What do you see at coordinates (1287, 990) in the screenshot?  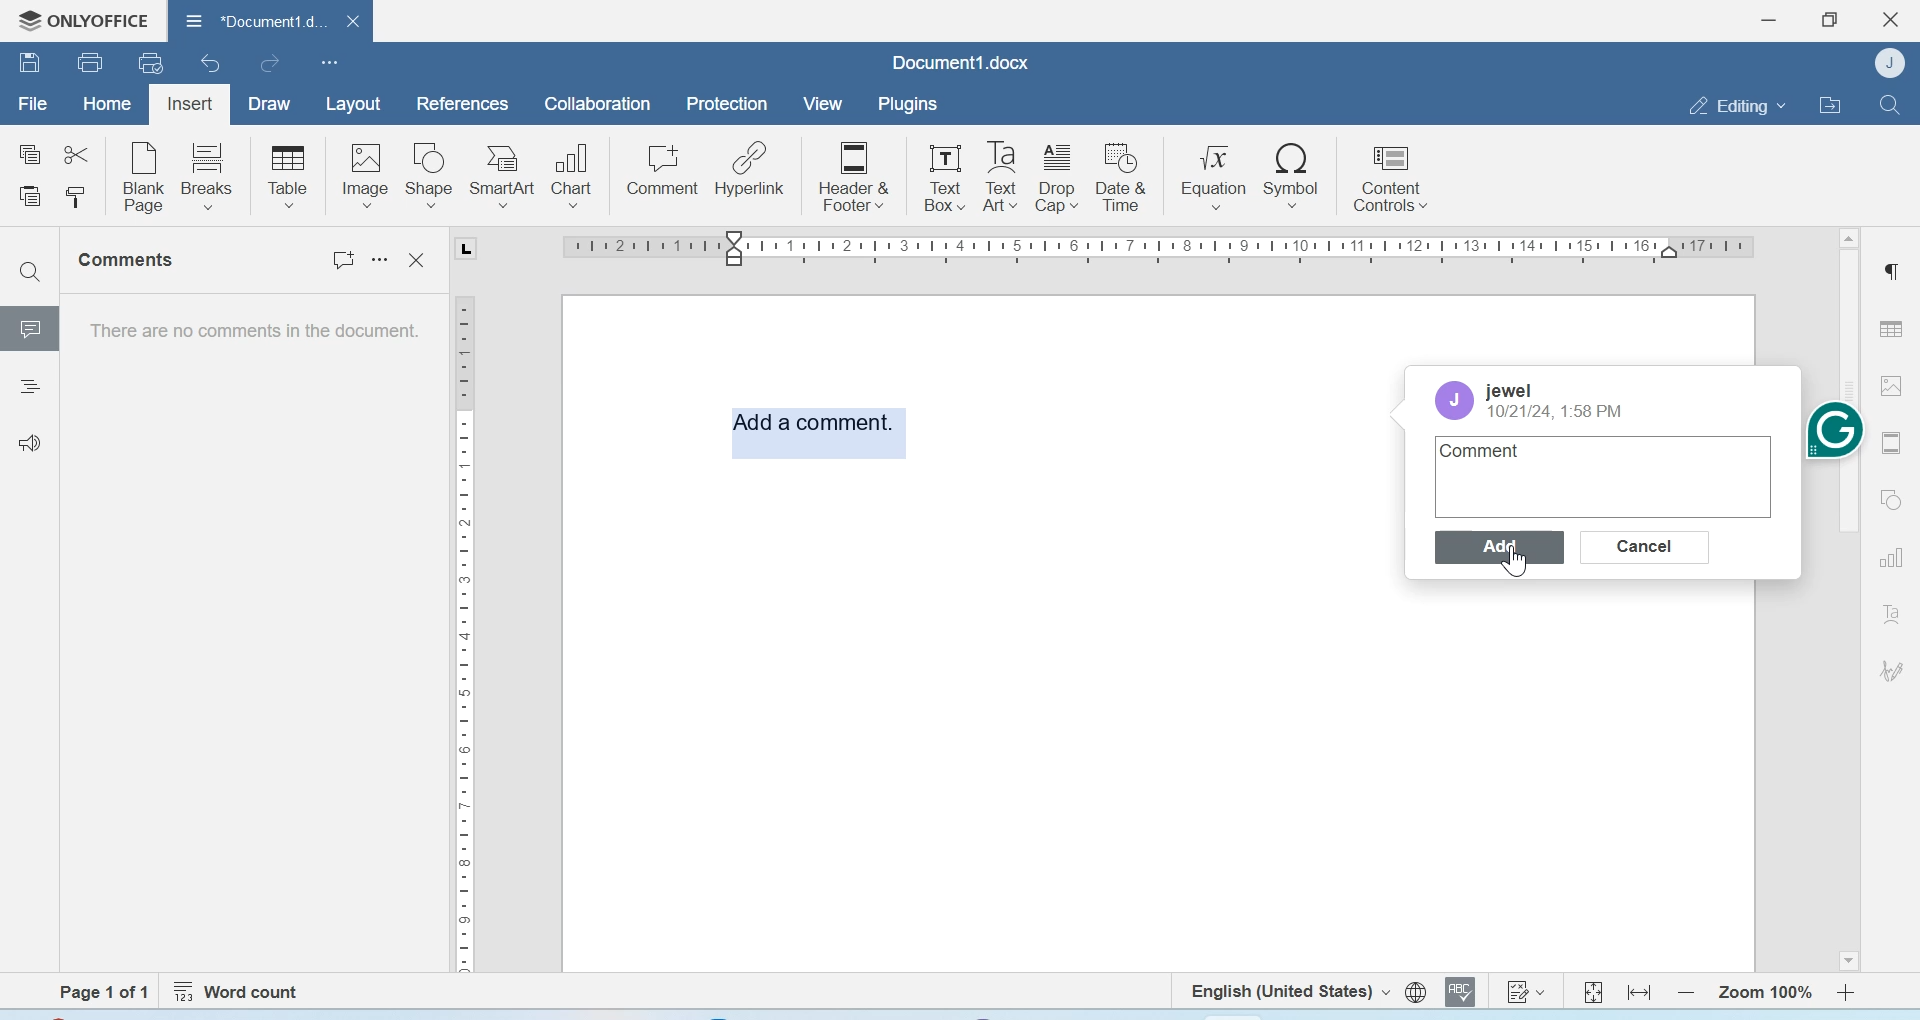 I see `Set text language` at bounding box center [1287, 990].